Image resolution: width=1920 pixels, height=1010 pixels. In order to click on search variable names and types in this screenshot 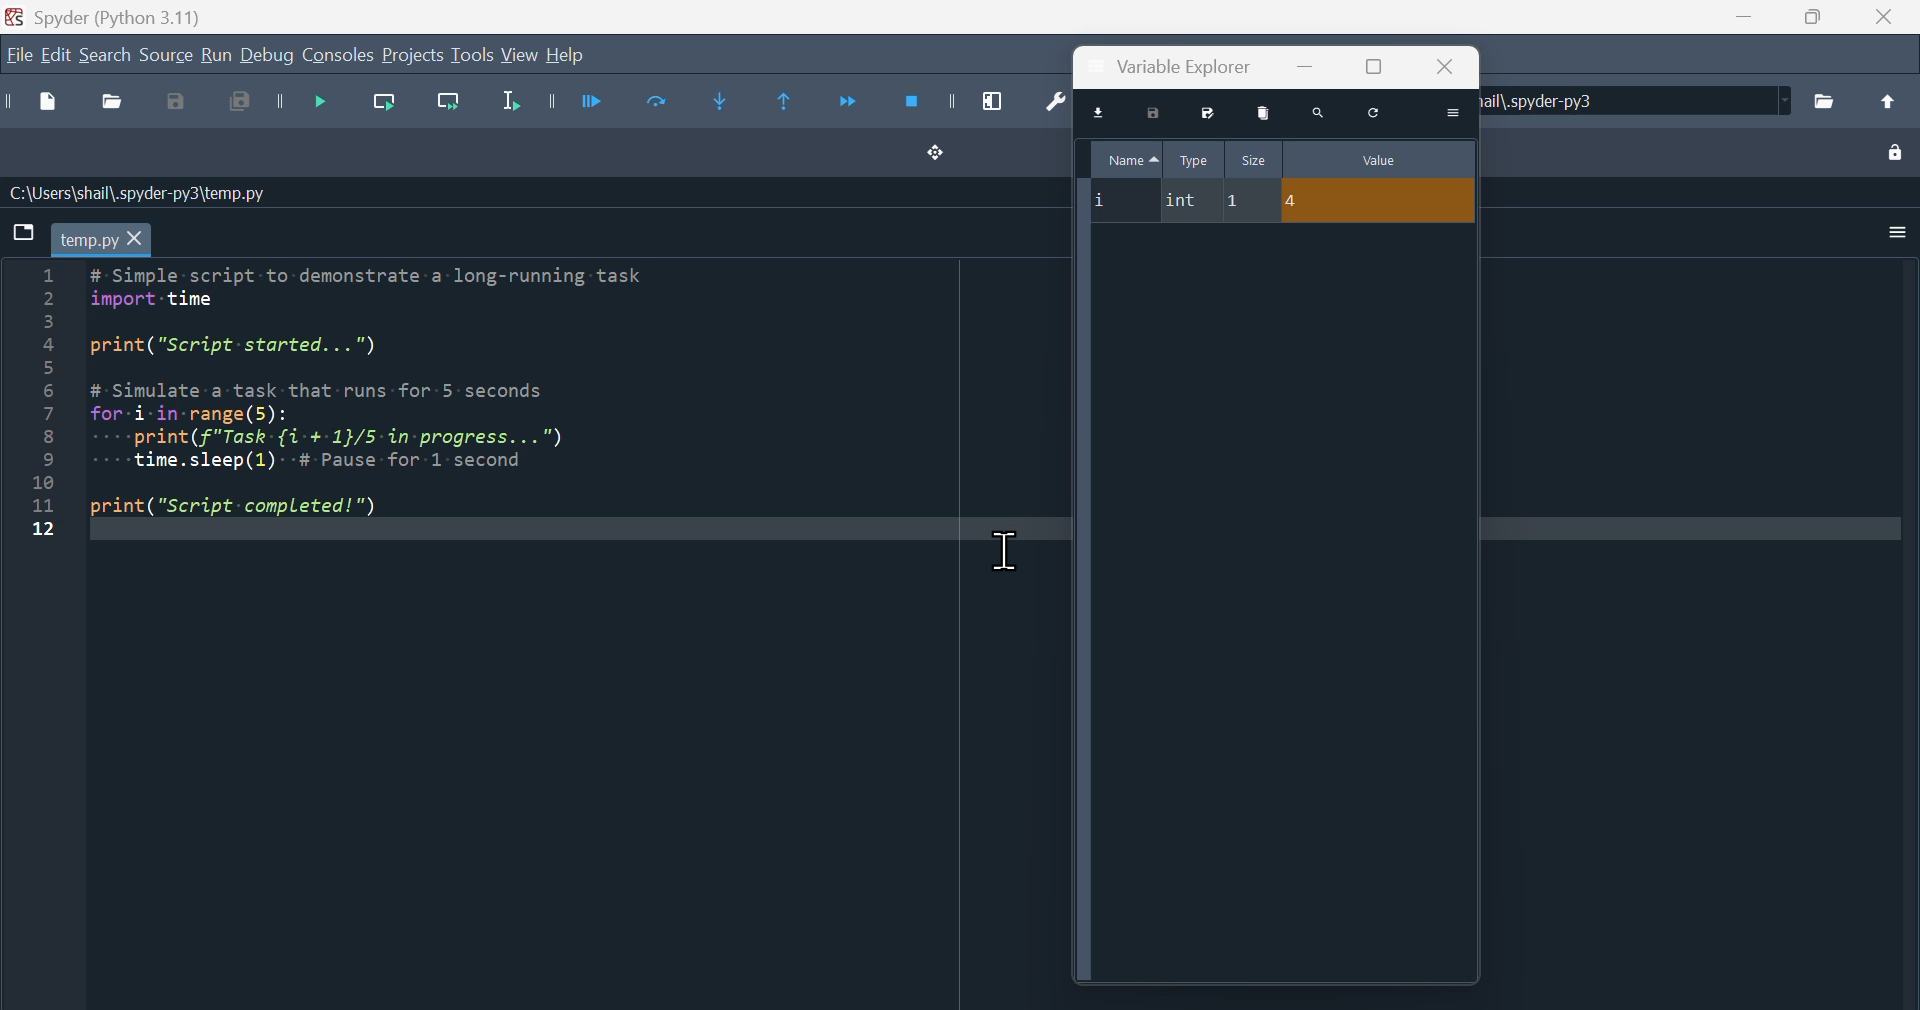, I will do `click(1317, 114)`.